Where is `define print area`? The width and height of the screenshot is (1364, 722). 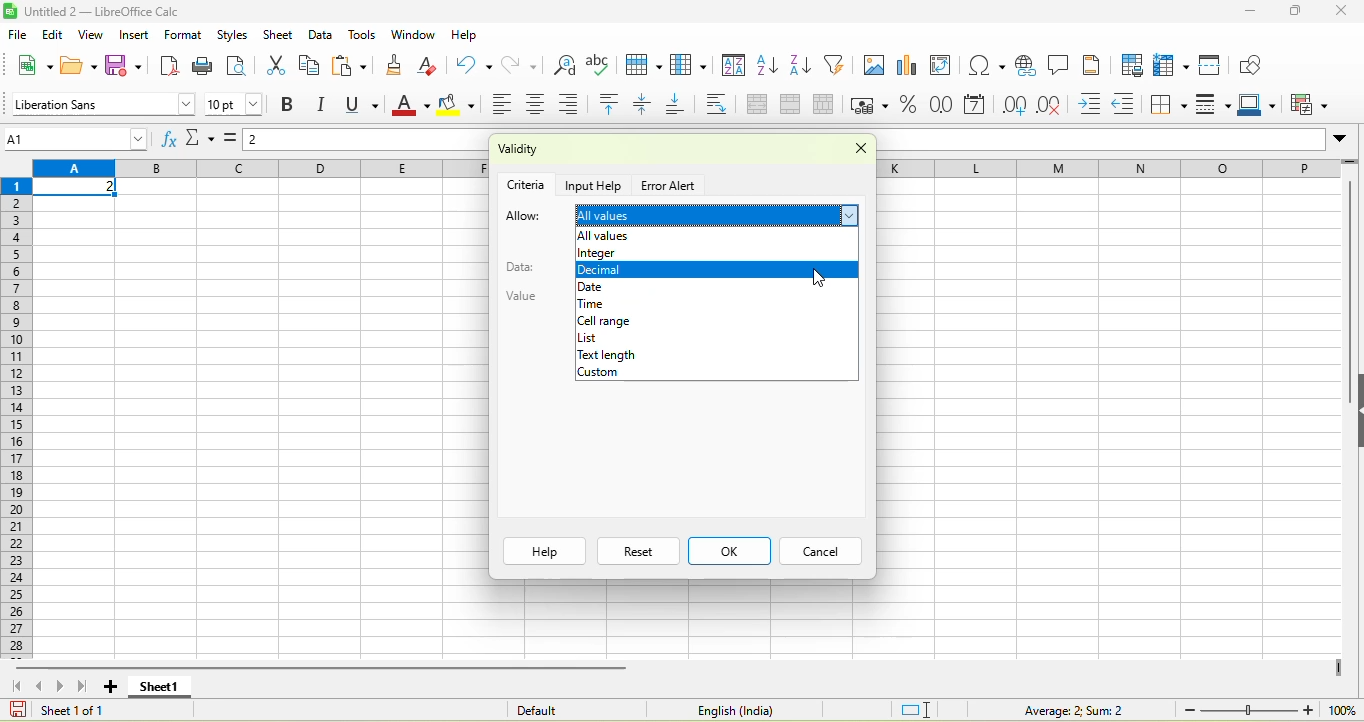
define print area is located at coordinates (1131, 65).